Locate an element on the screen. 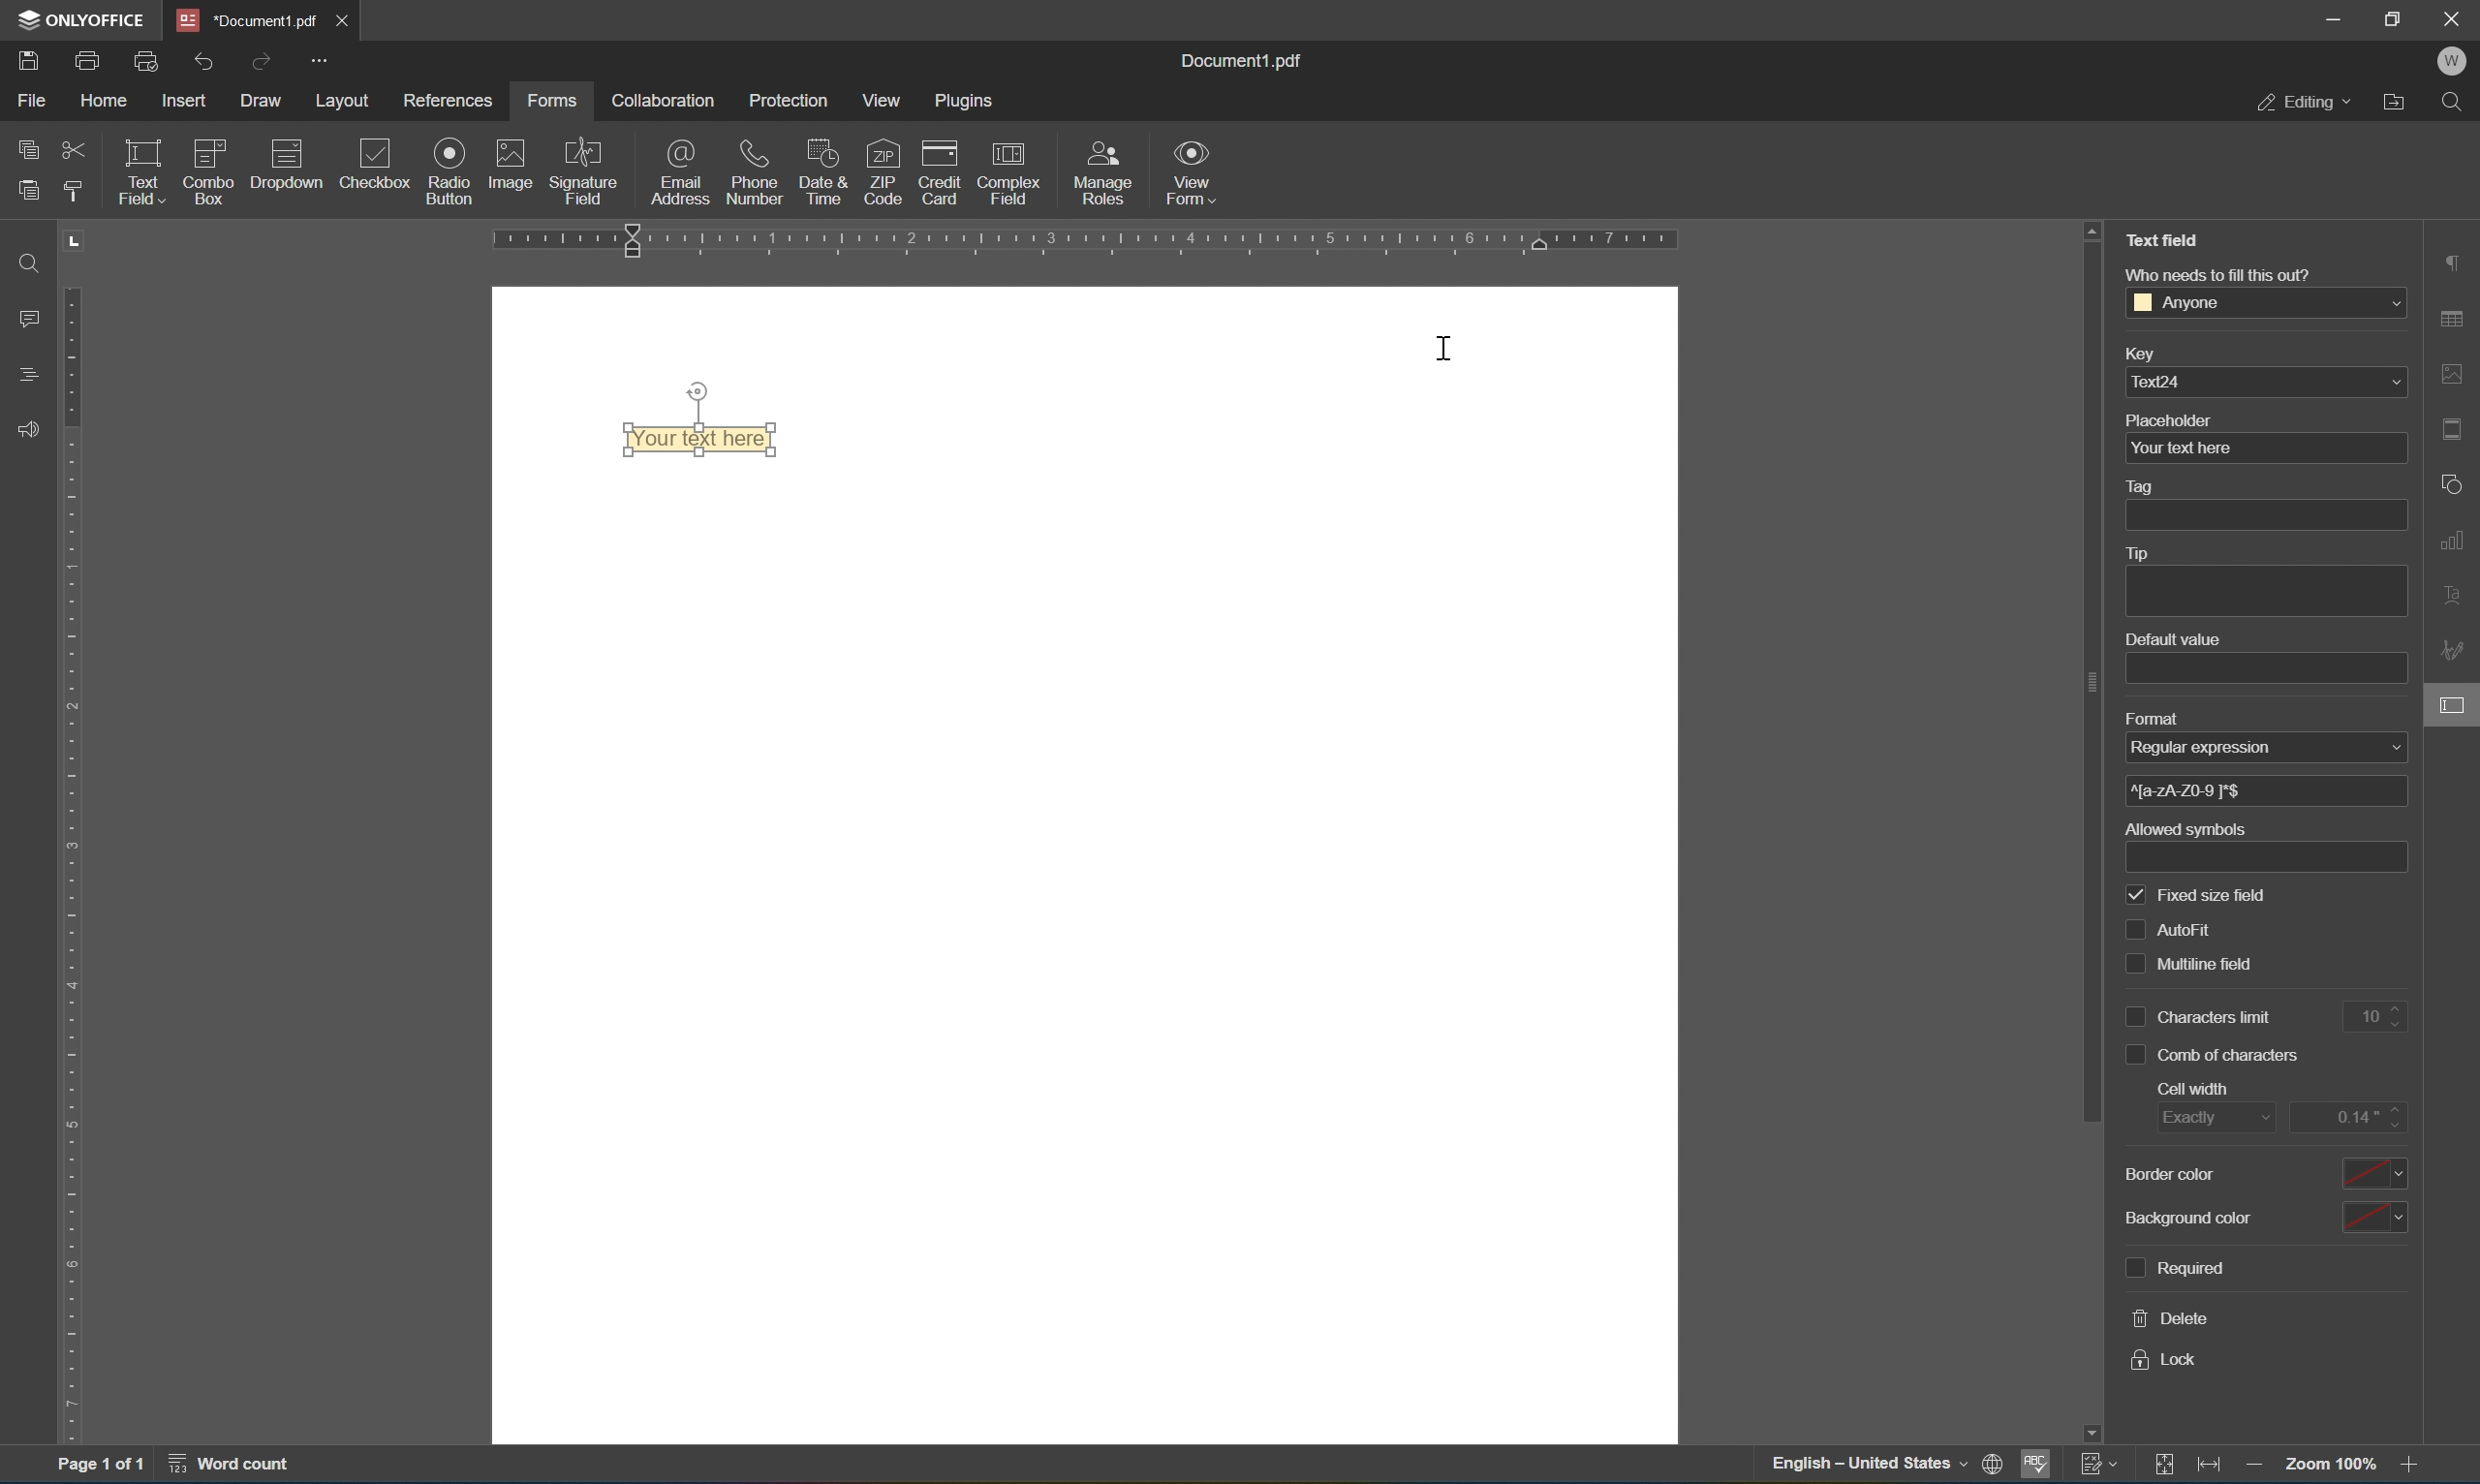 The width and height of the screenshot is (2480, 1484). anyone is located at coordinates (2266, 301).